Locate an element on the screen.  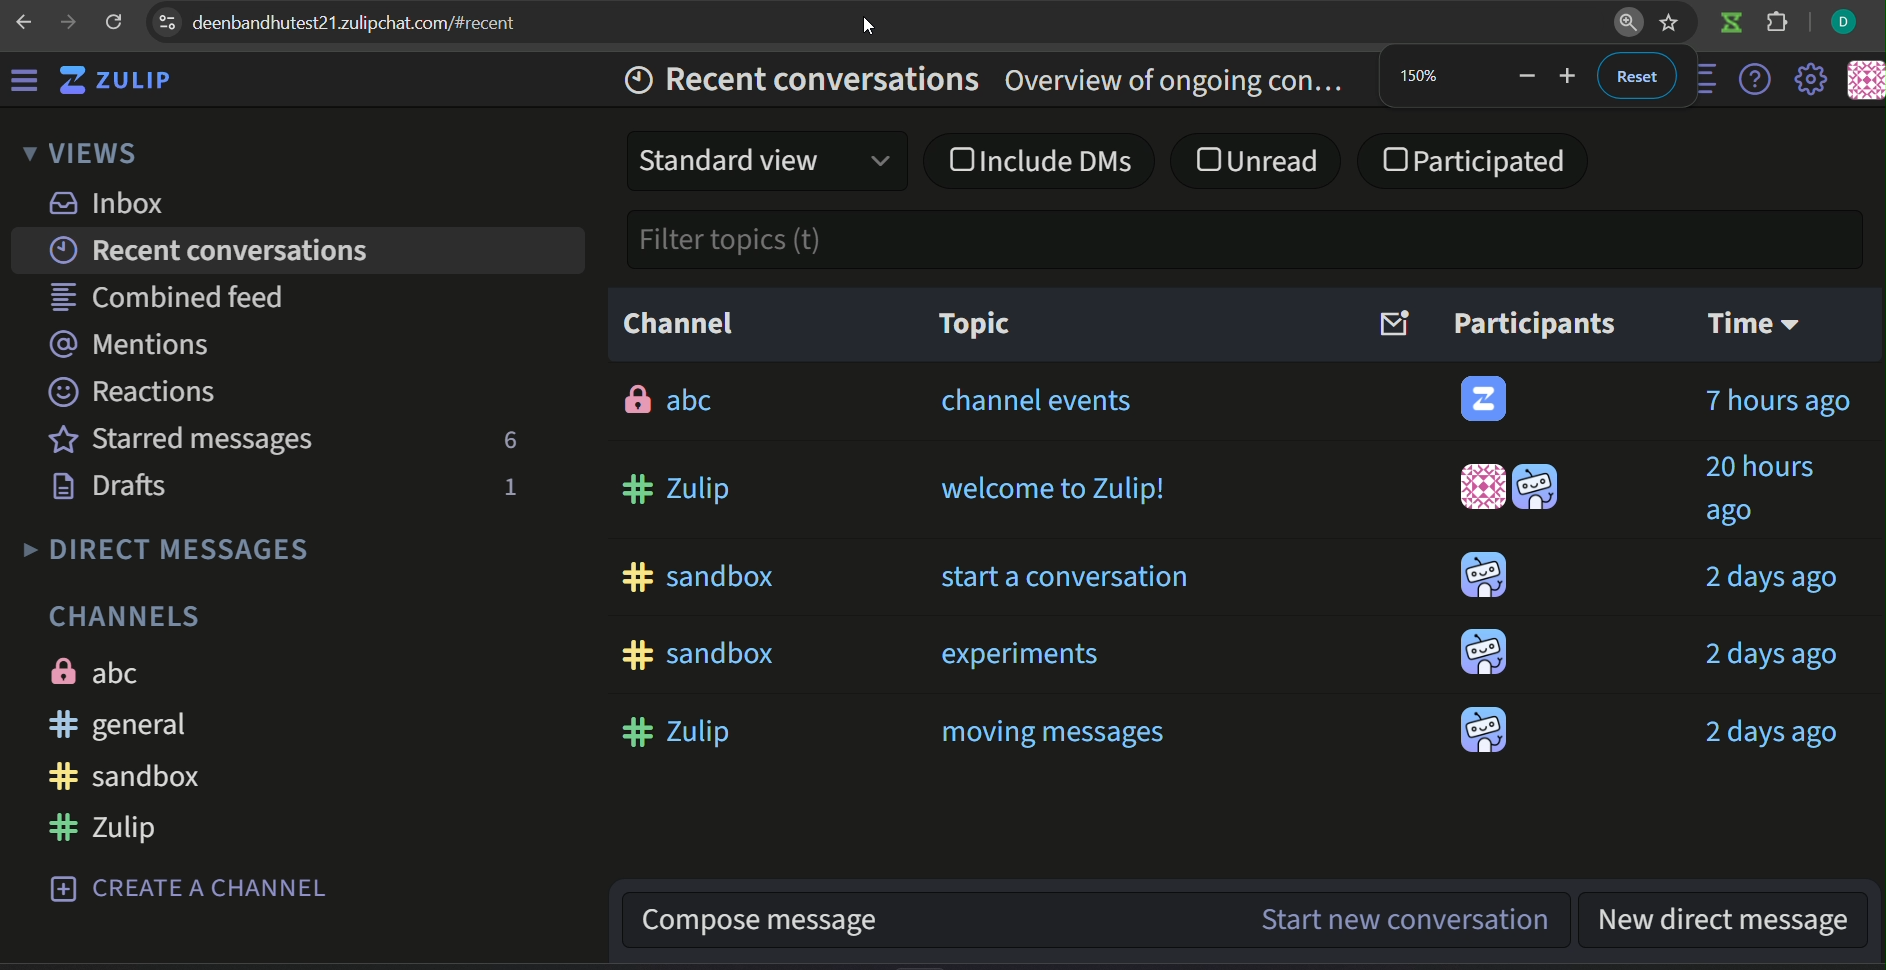
icon is located at coordinates (1484, 486).